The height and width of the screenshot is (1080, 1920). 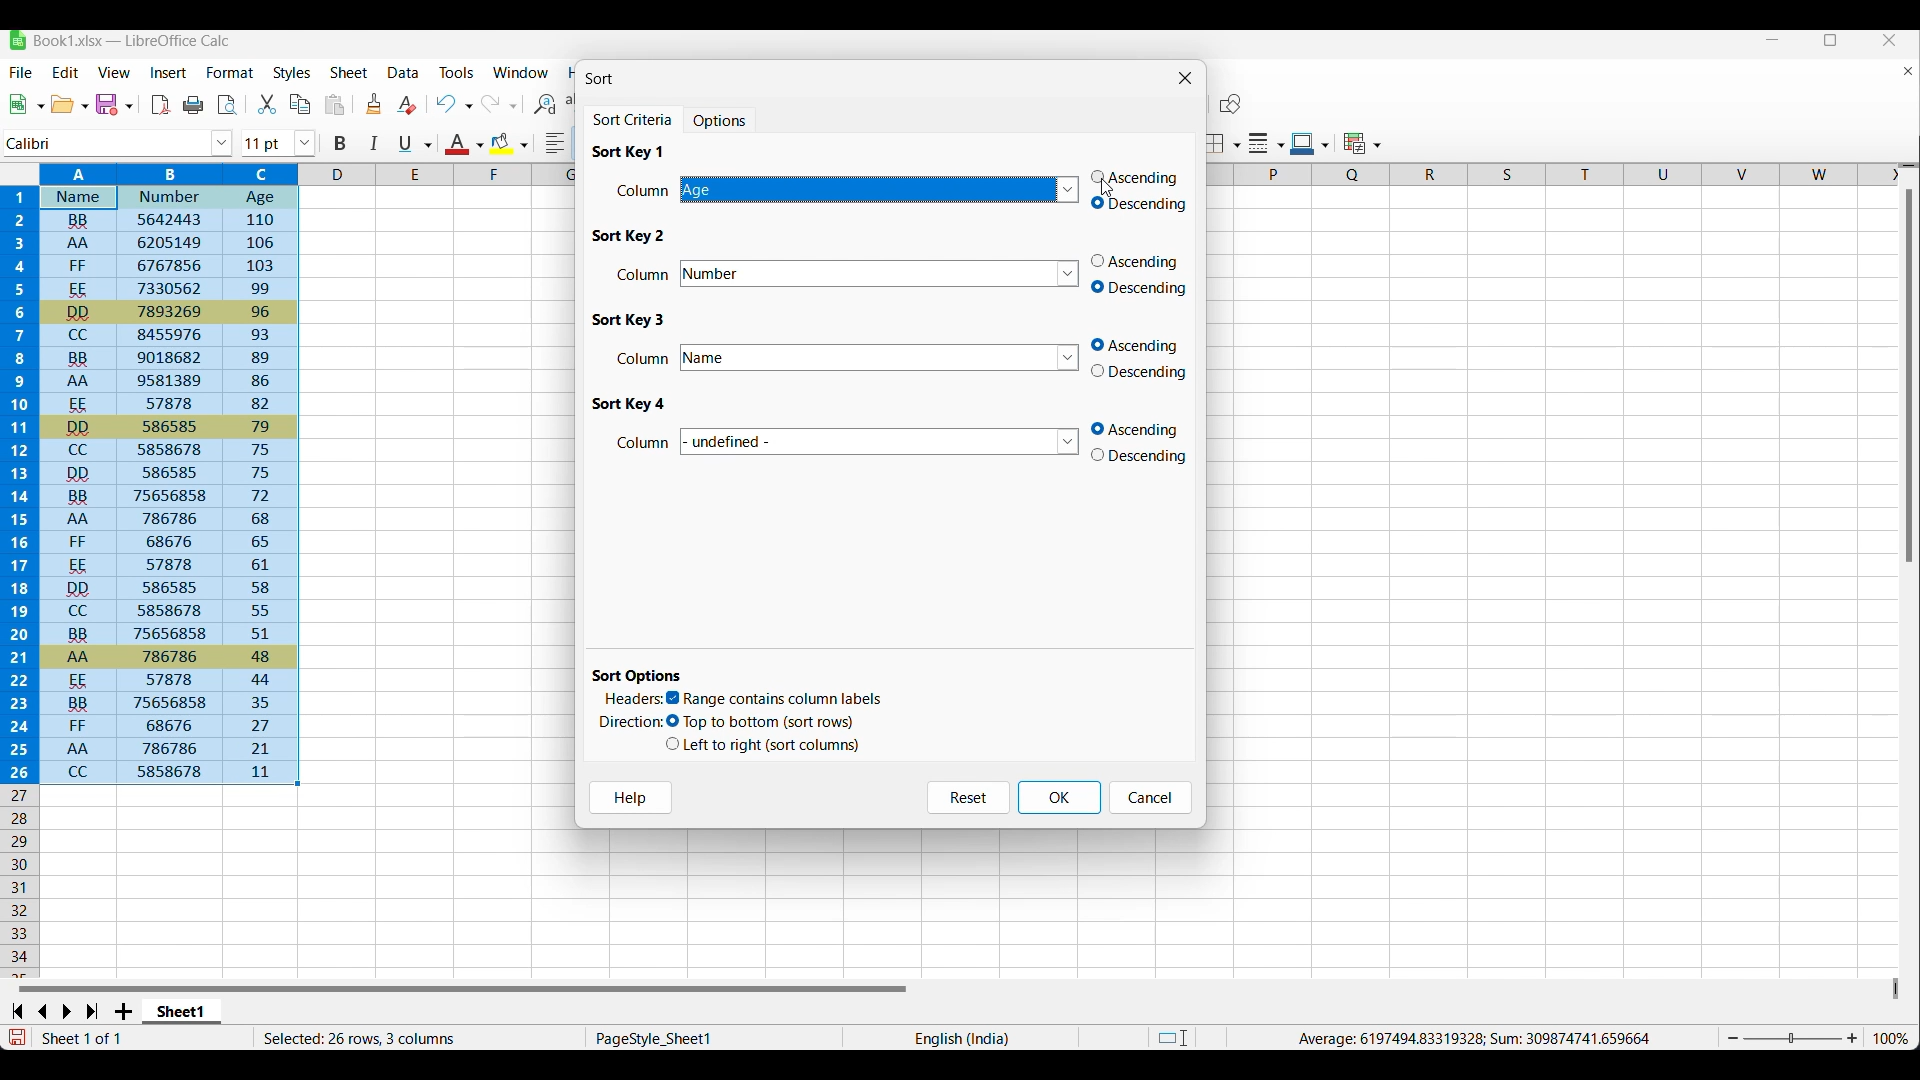 What do you see at coordinates (69, 104) in the screenshot?
I see `Open options` at bounding box center [69, 104].